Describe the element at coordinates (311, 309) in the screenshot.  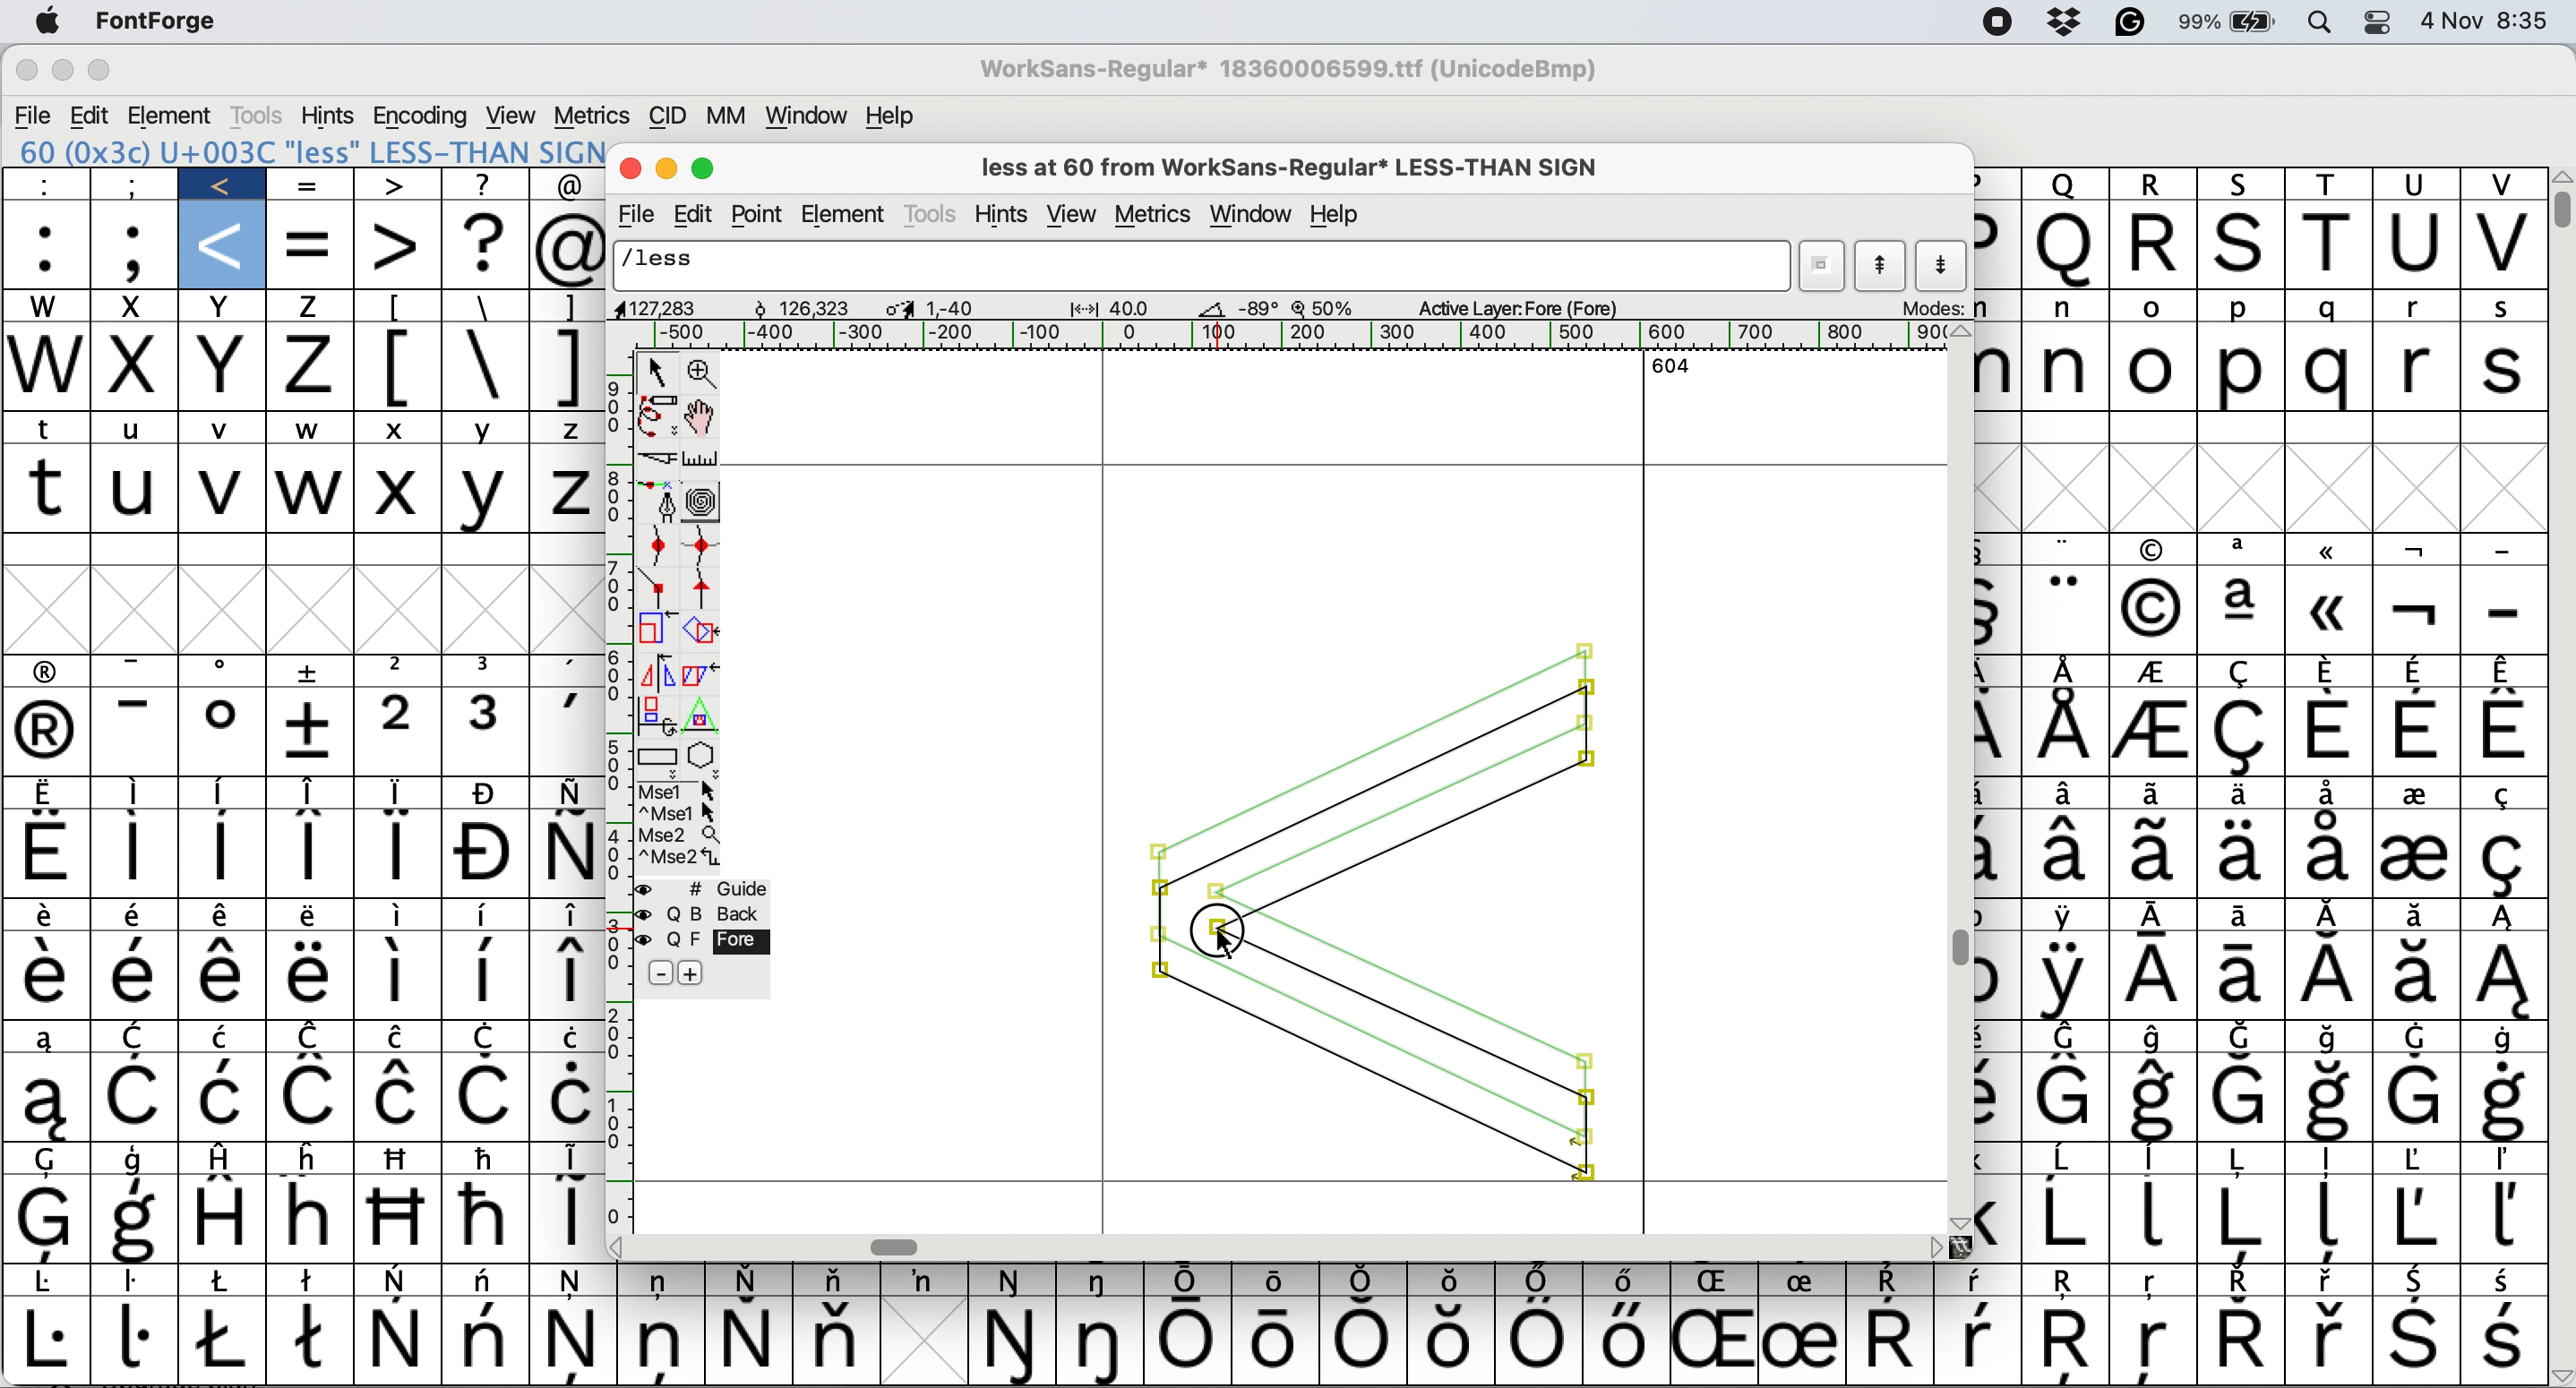
I see `z` at that location.